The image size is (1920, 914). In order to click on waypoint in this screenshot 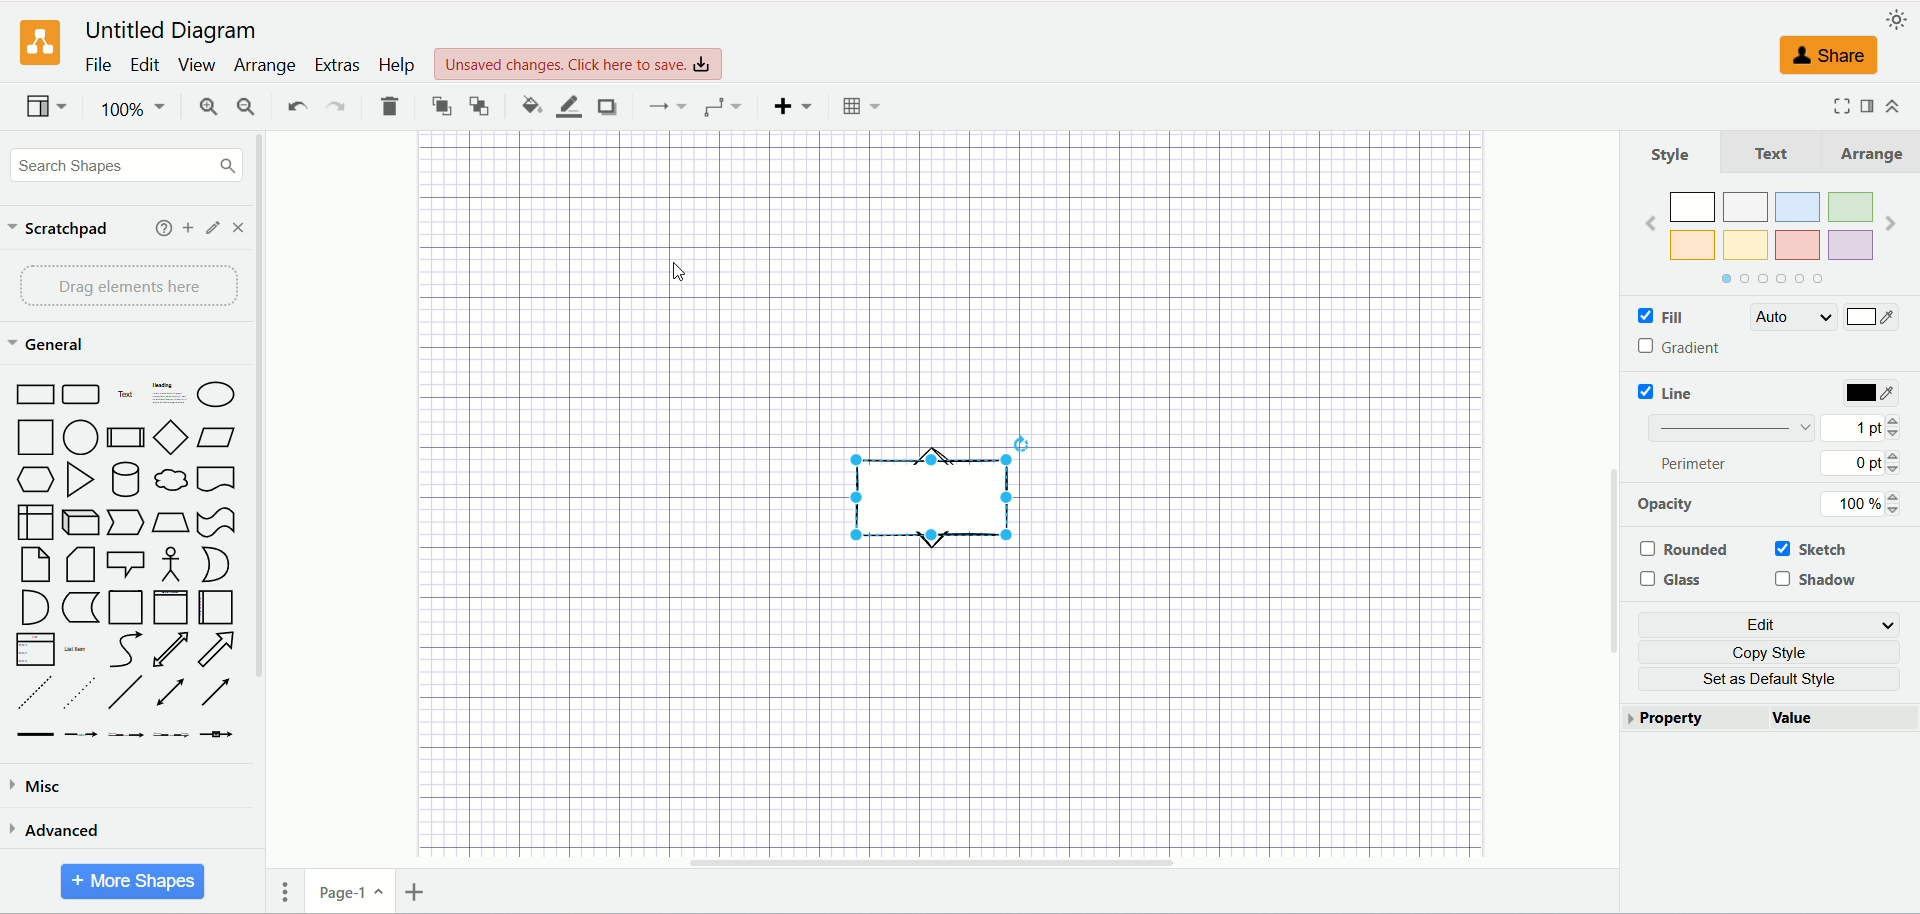, I will do `click(669, 105)`.